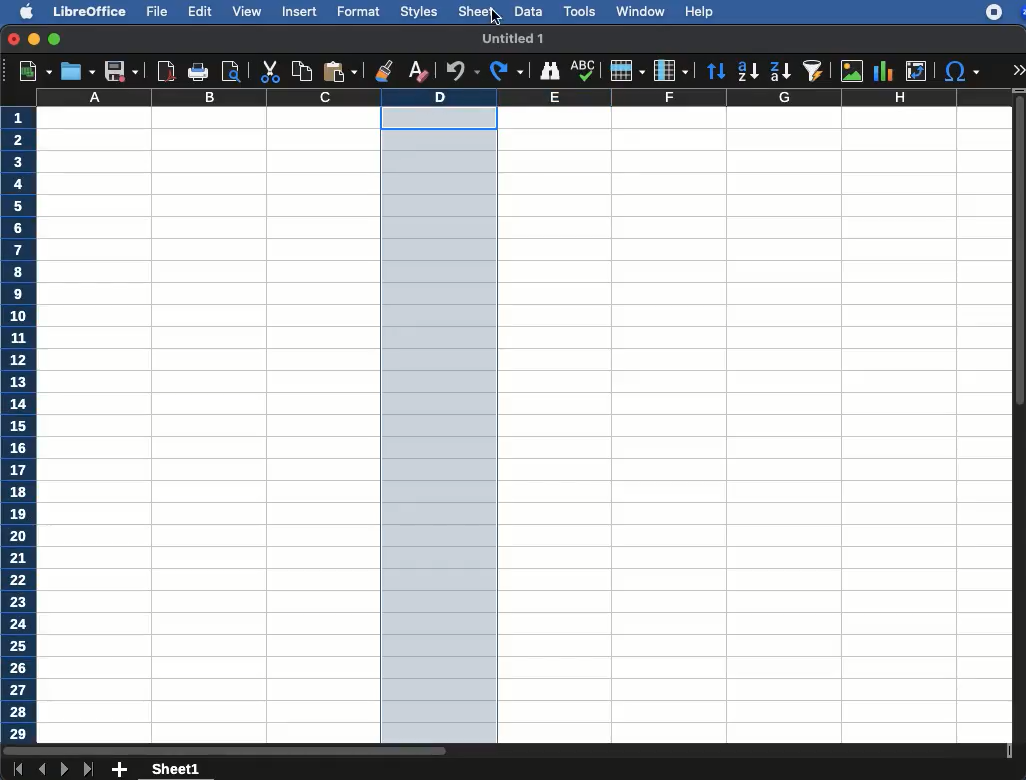 The image size is (1026, 780). What do you see at coordinates (269, 71) in the screenshot?
I see `cut` at bounding box center [269, 71].